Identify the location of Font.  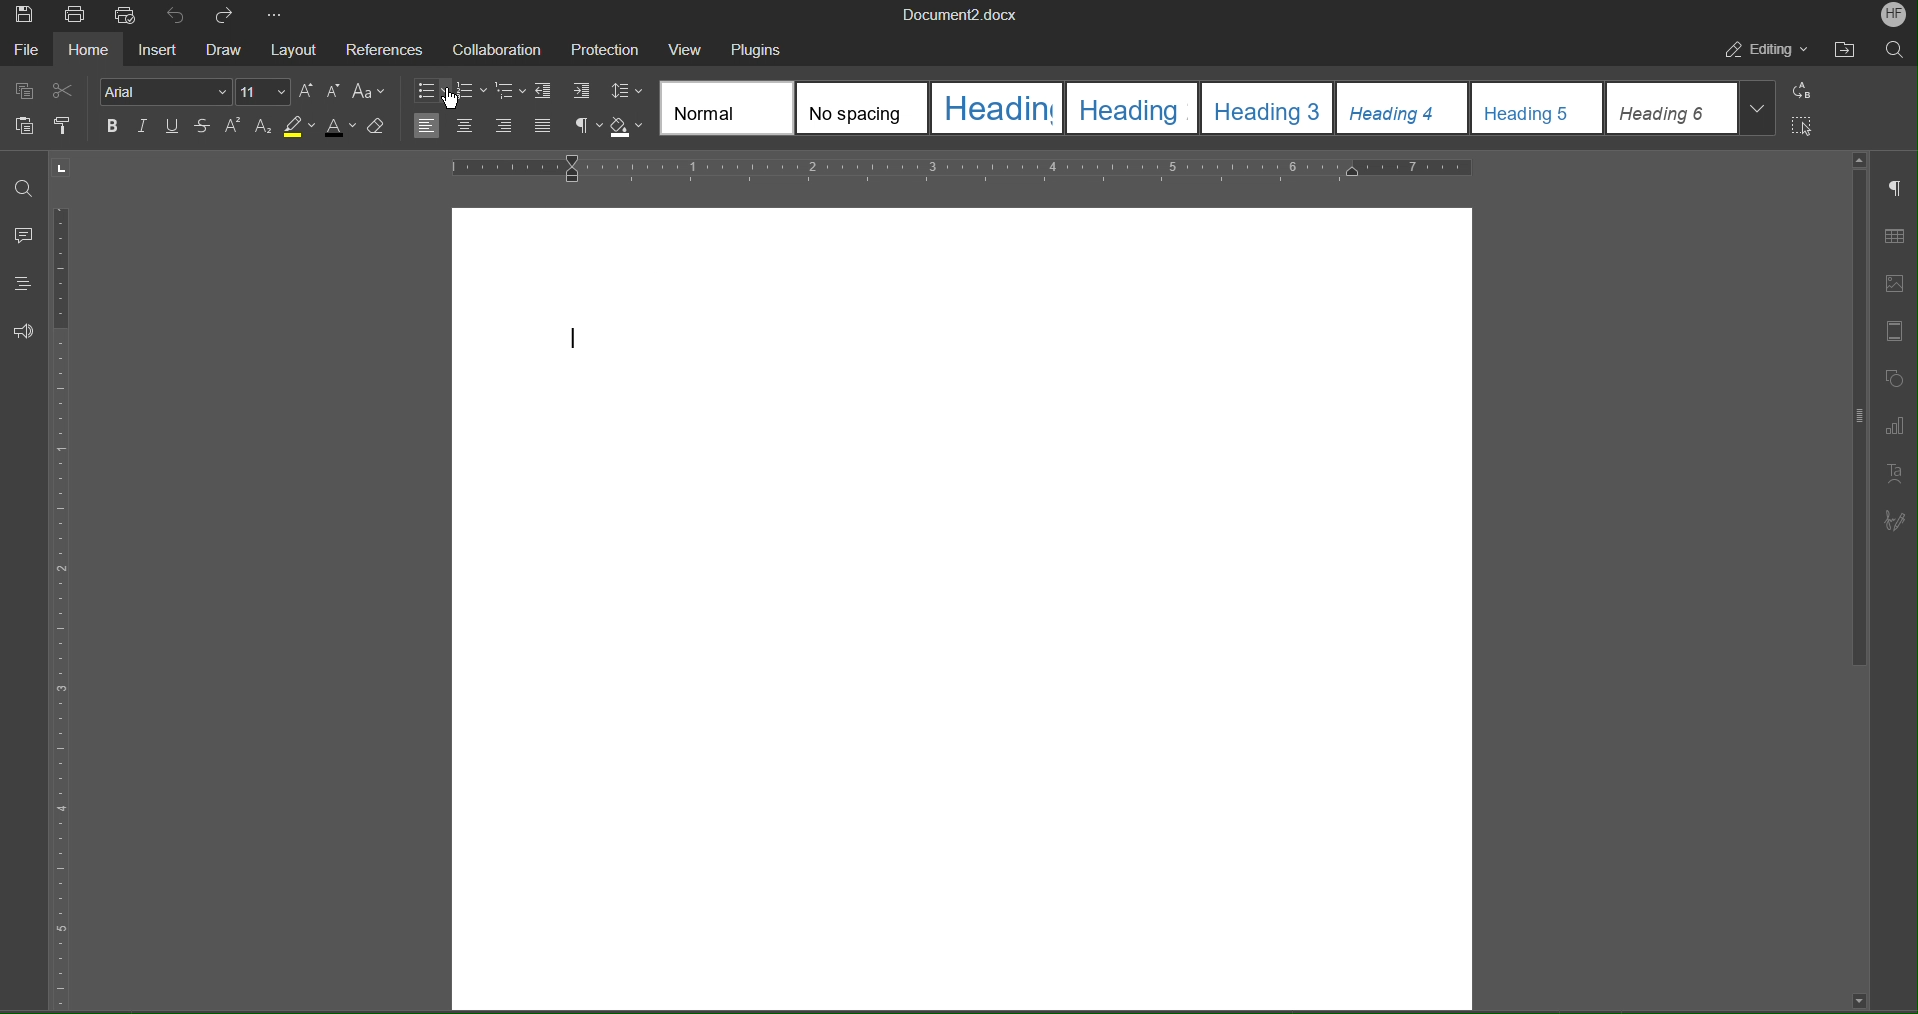
(168, 91).